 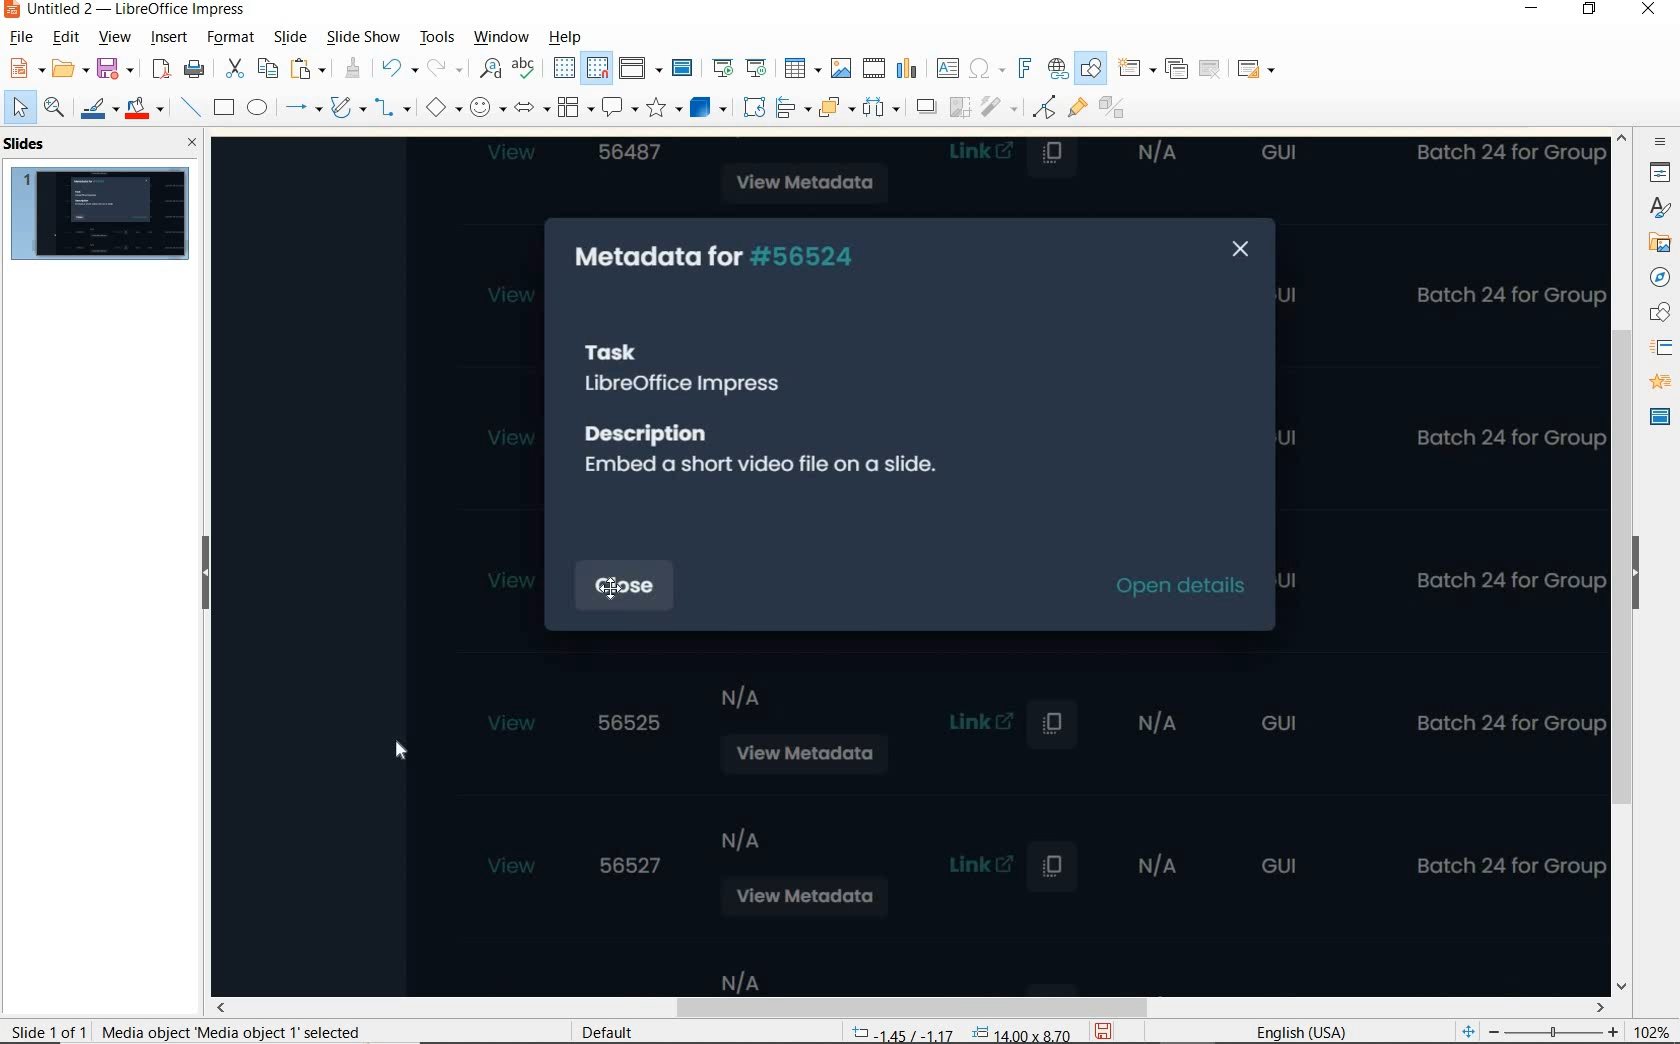 What do you see at coordinates (1023, 67) in the screenshot?
I see `INSERT FRONTWORK TEXT` at bounding box center [1023, 67].